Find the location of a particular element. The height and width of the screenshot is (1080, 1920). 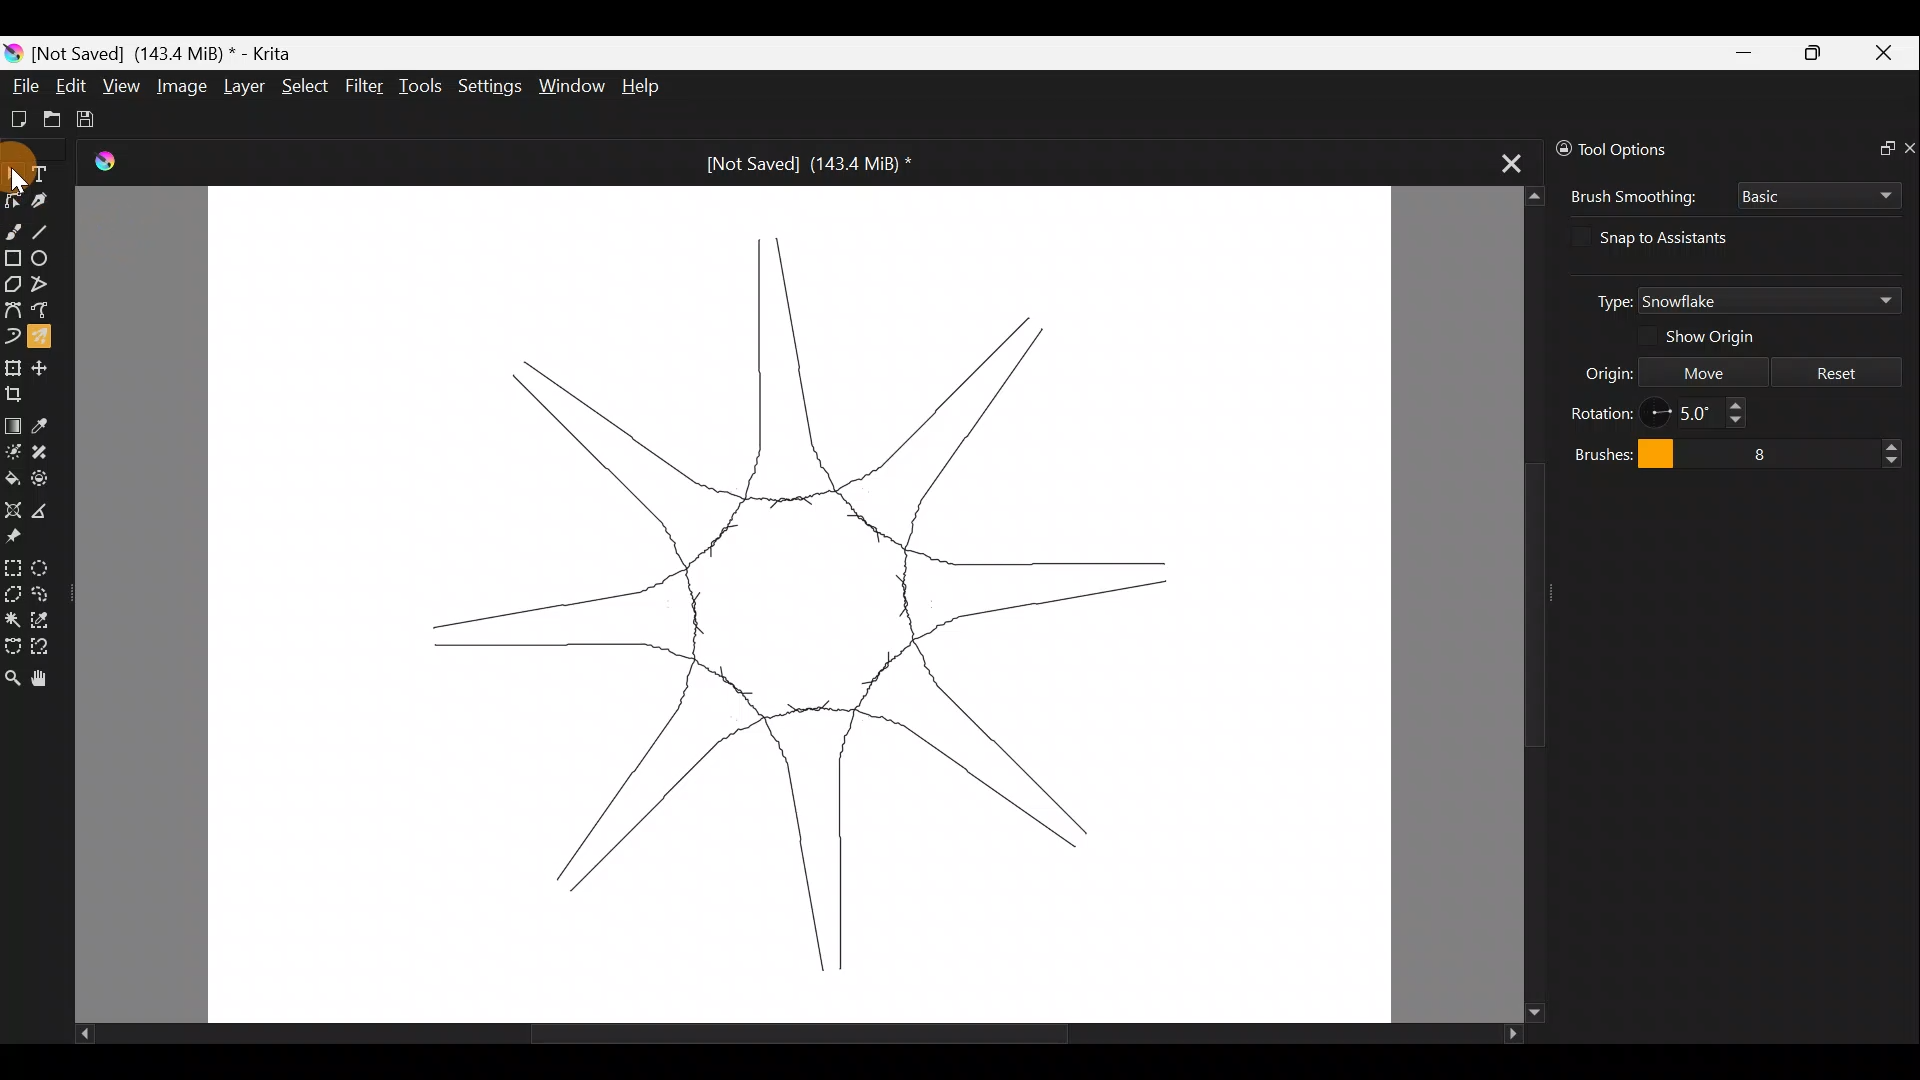

View is located at coordinates (121, 86).